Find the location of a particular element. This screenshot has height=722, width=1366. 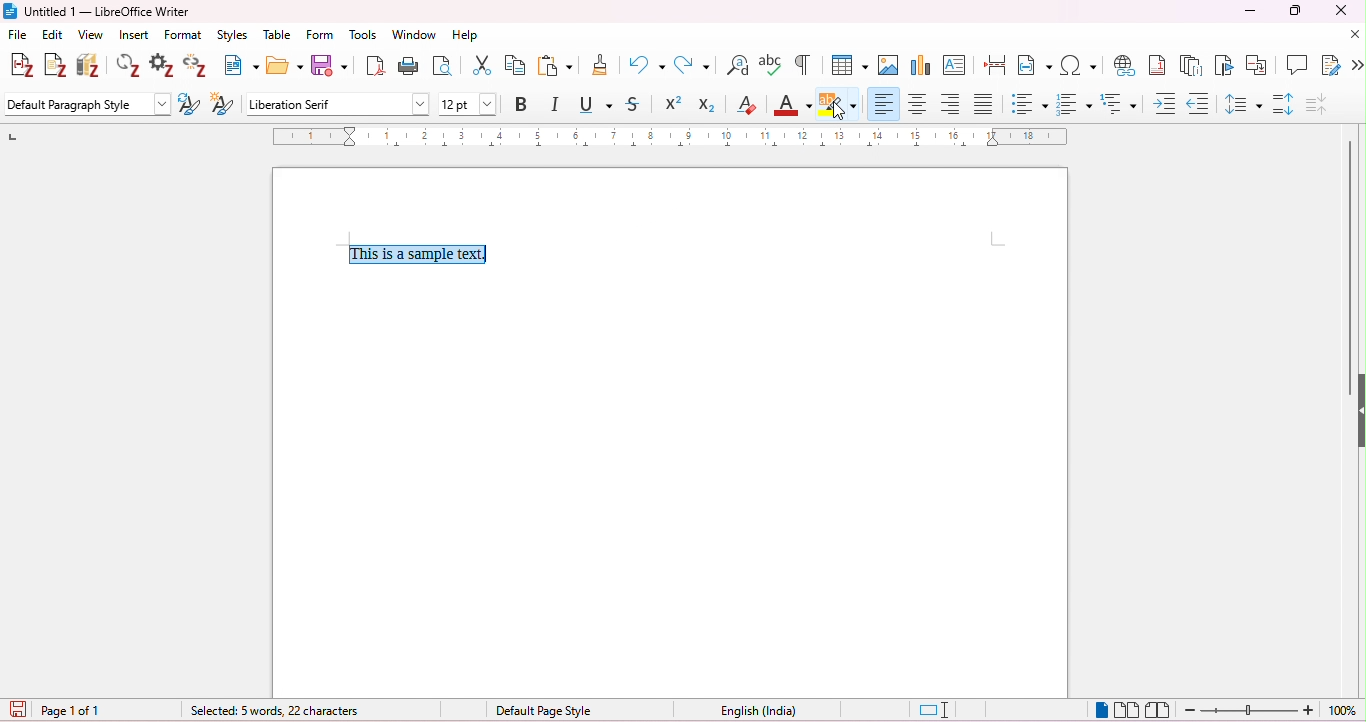

ruler is located at coordinates (675, 137).